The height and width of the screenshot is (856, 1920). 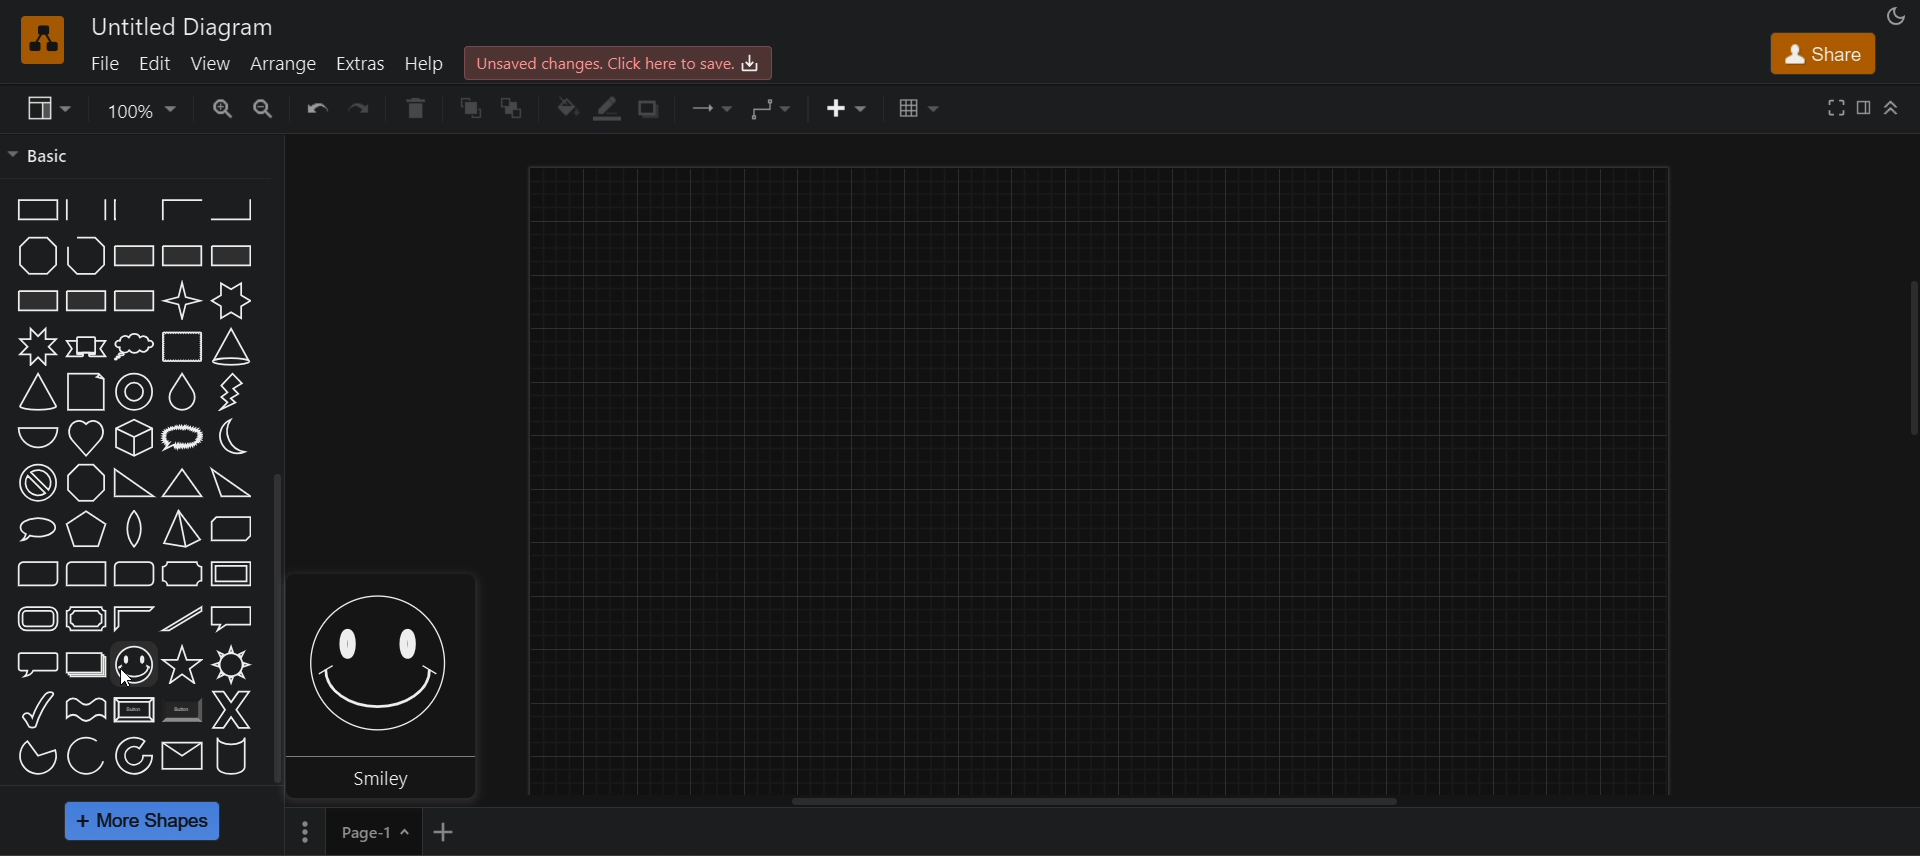 What do you see at coordinates (232, 438) in the screenshot?
I see `moon` at bounding box center [232, 438].